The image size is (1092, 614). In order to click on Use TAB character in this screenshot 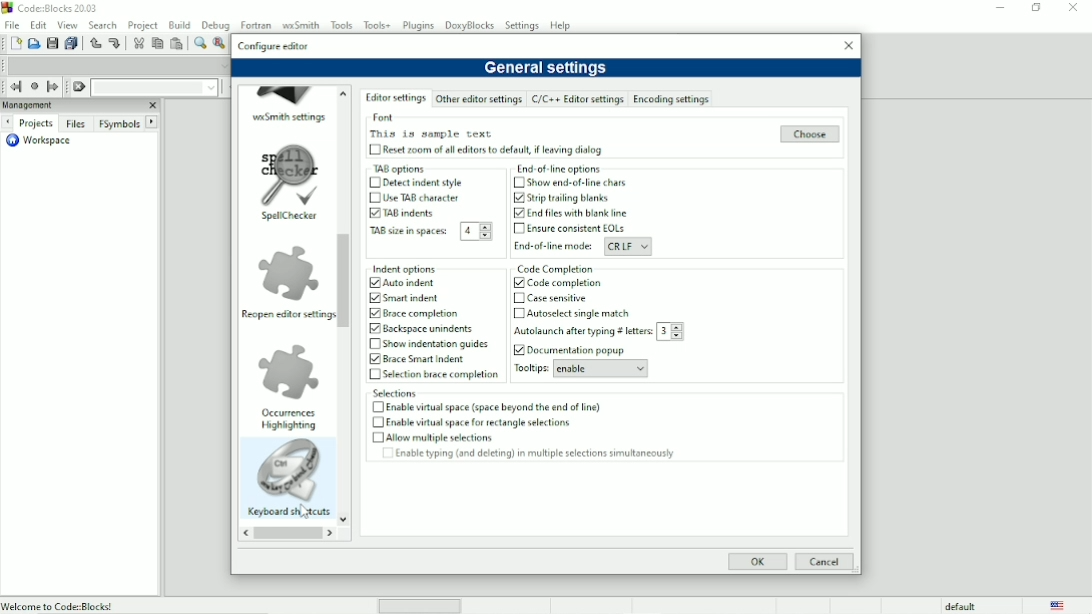, I will do `click(422, 197)`.